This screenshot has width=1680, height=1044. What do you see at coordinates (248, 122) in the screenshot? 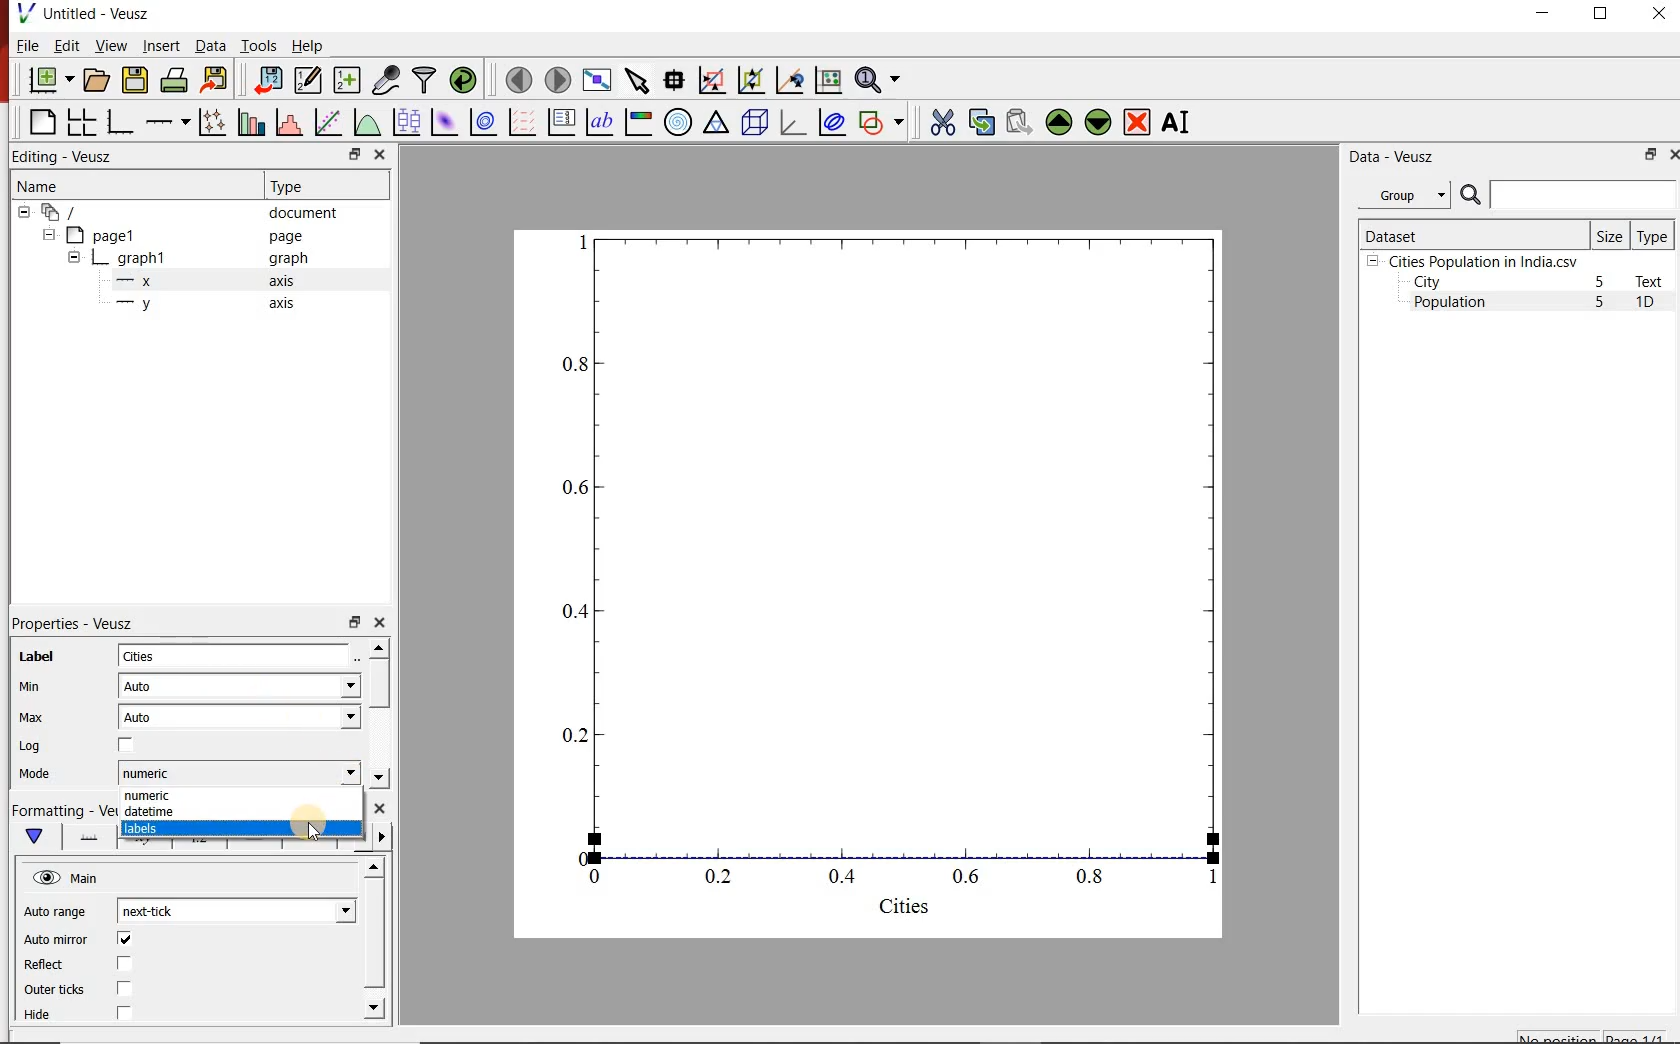
I see `plot bar charts` at bounding box center [248, 122].